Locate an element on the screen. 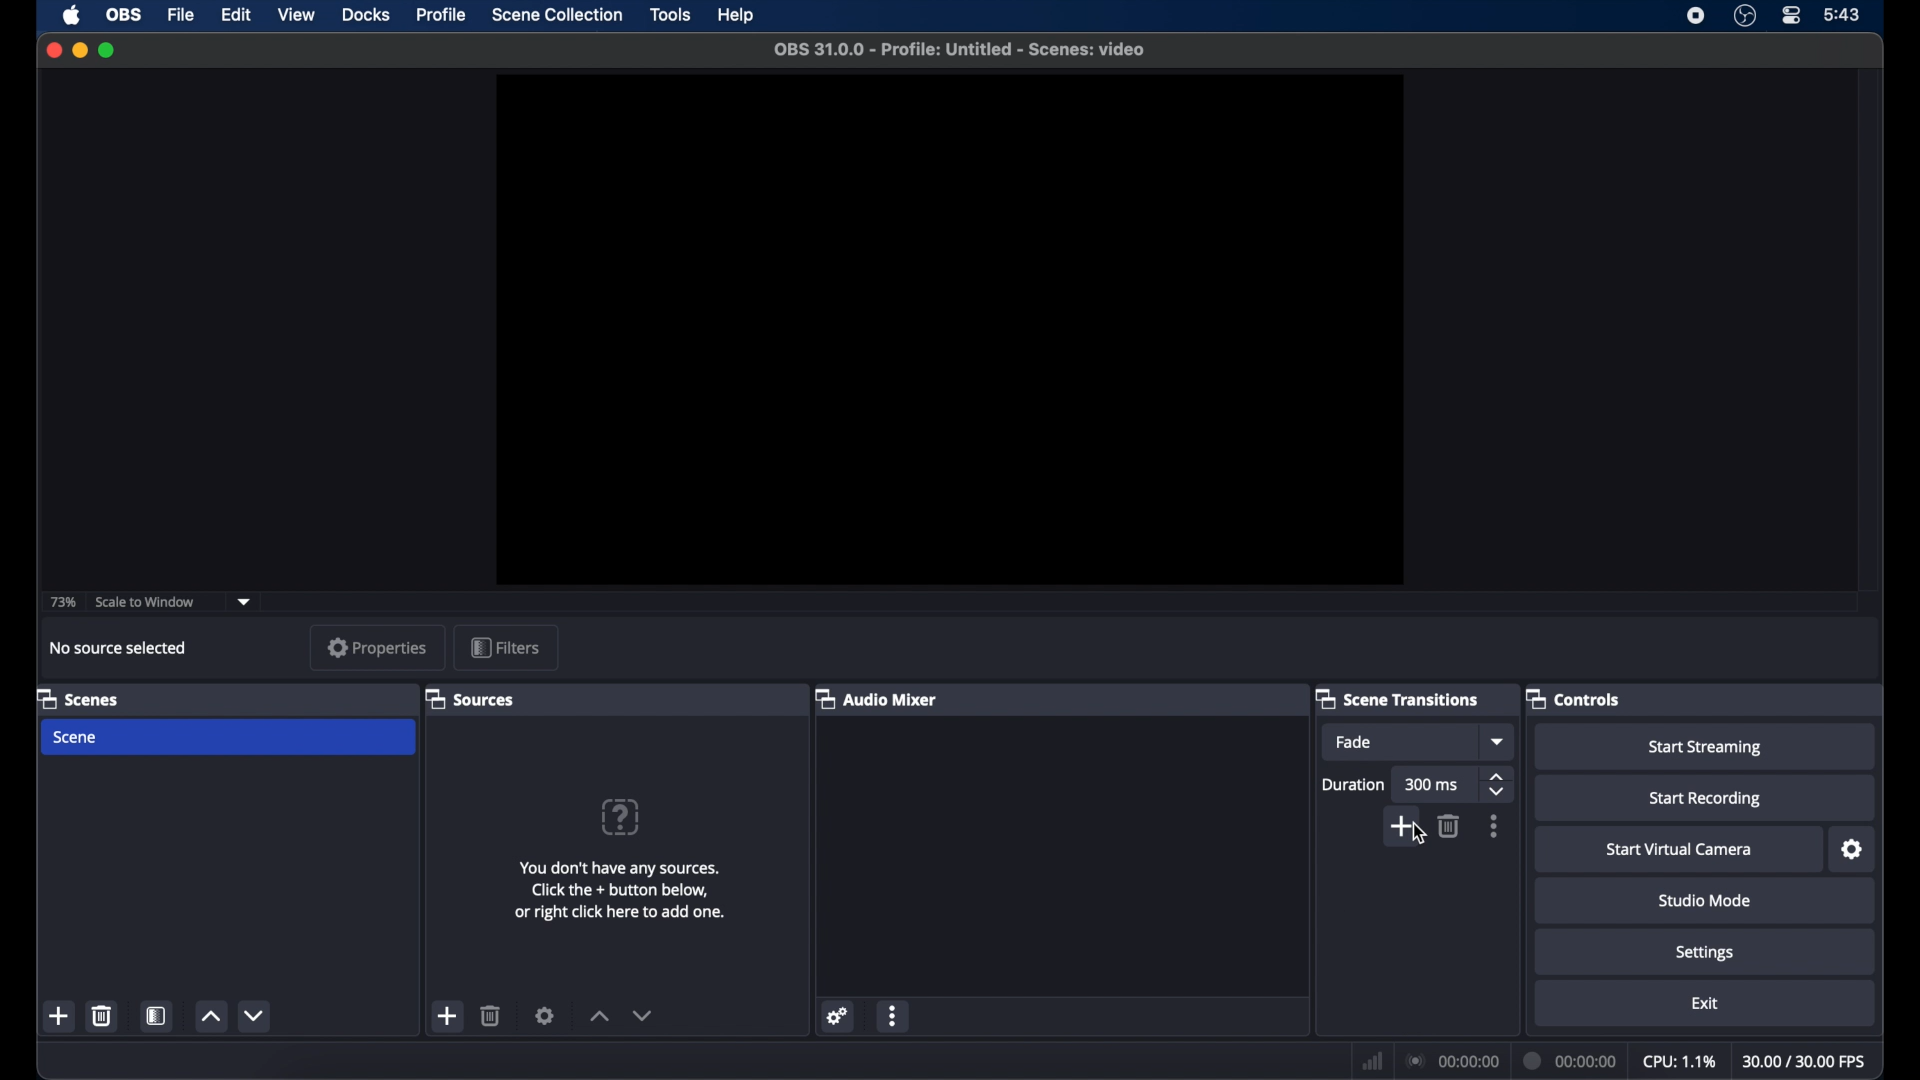 The width and height of the screenshot is (1920, 1080). obs is located at coordinates (124, 14).